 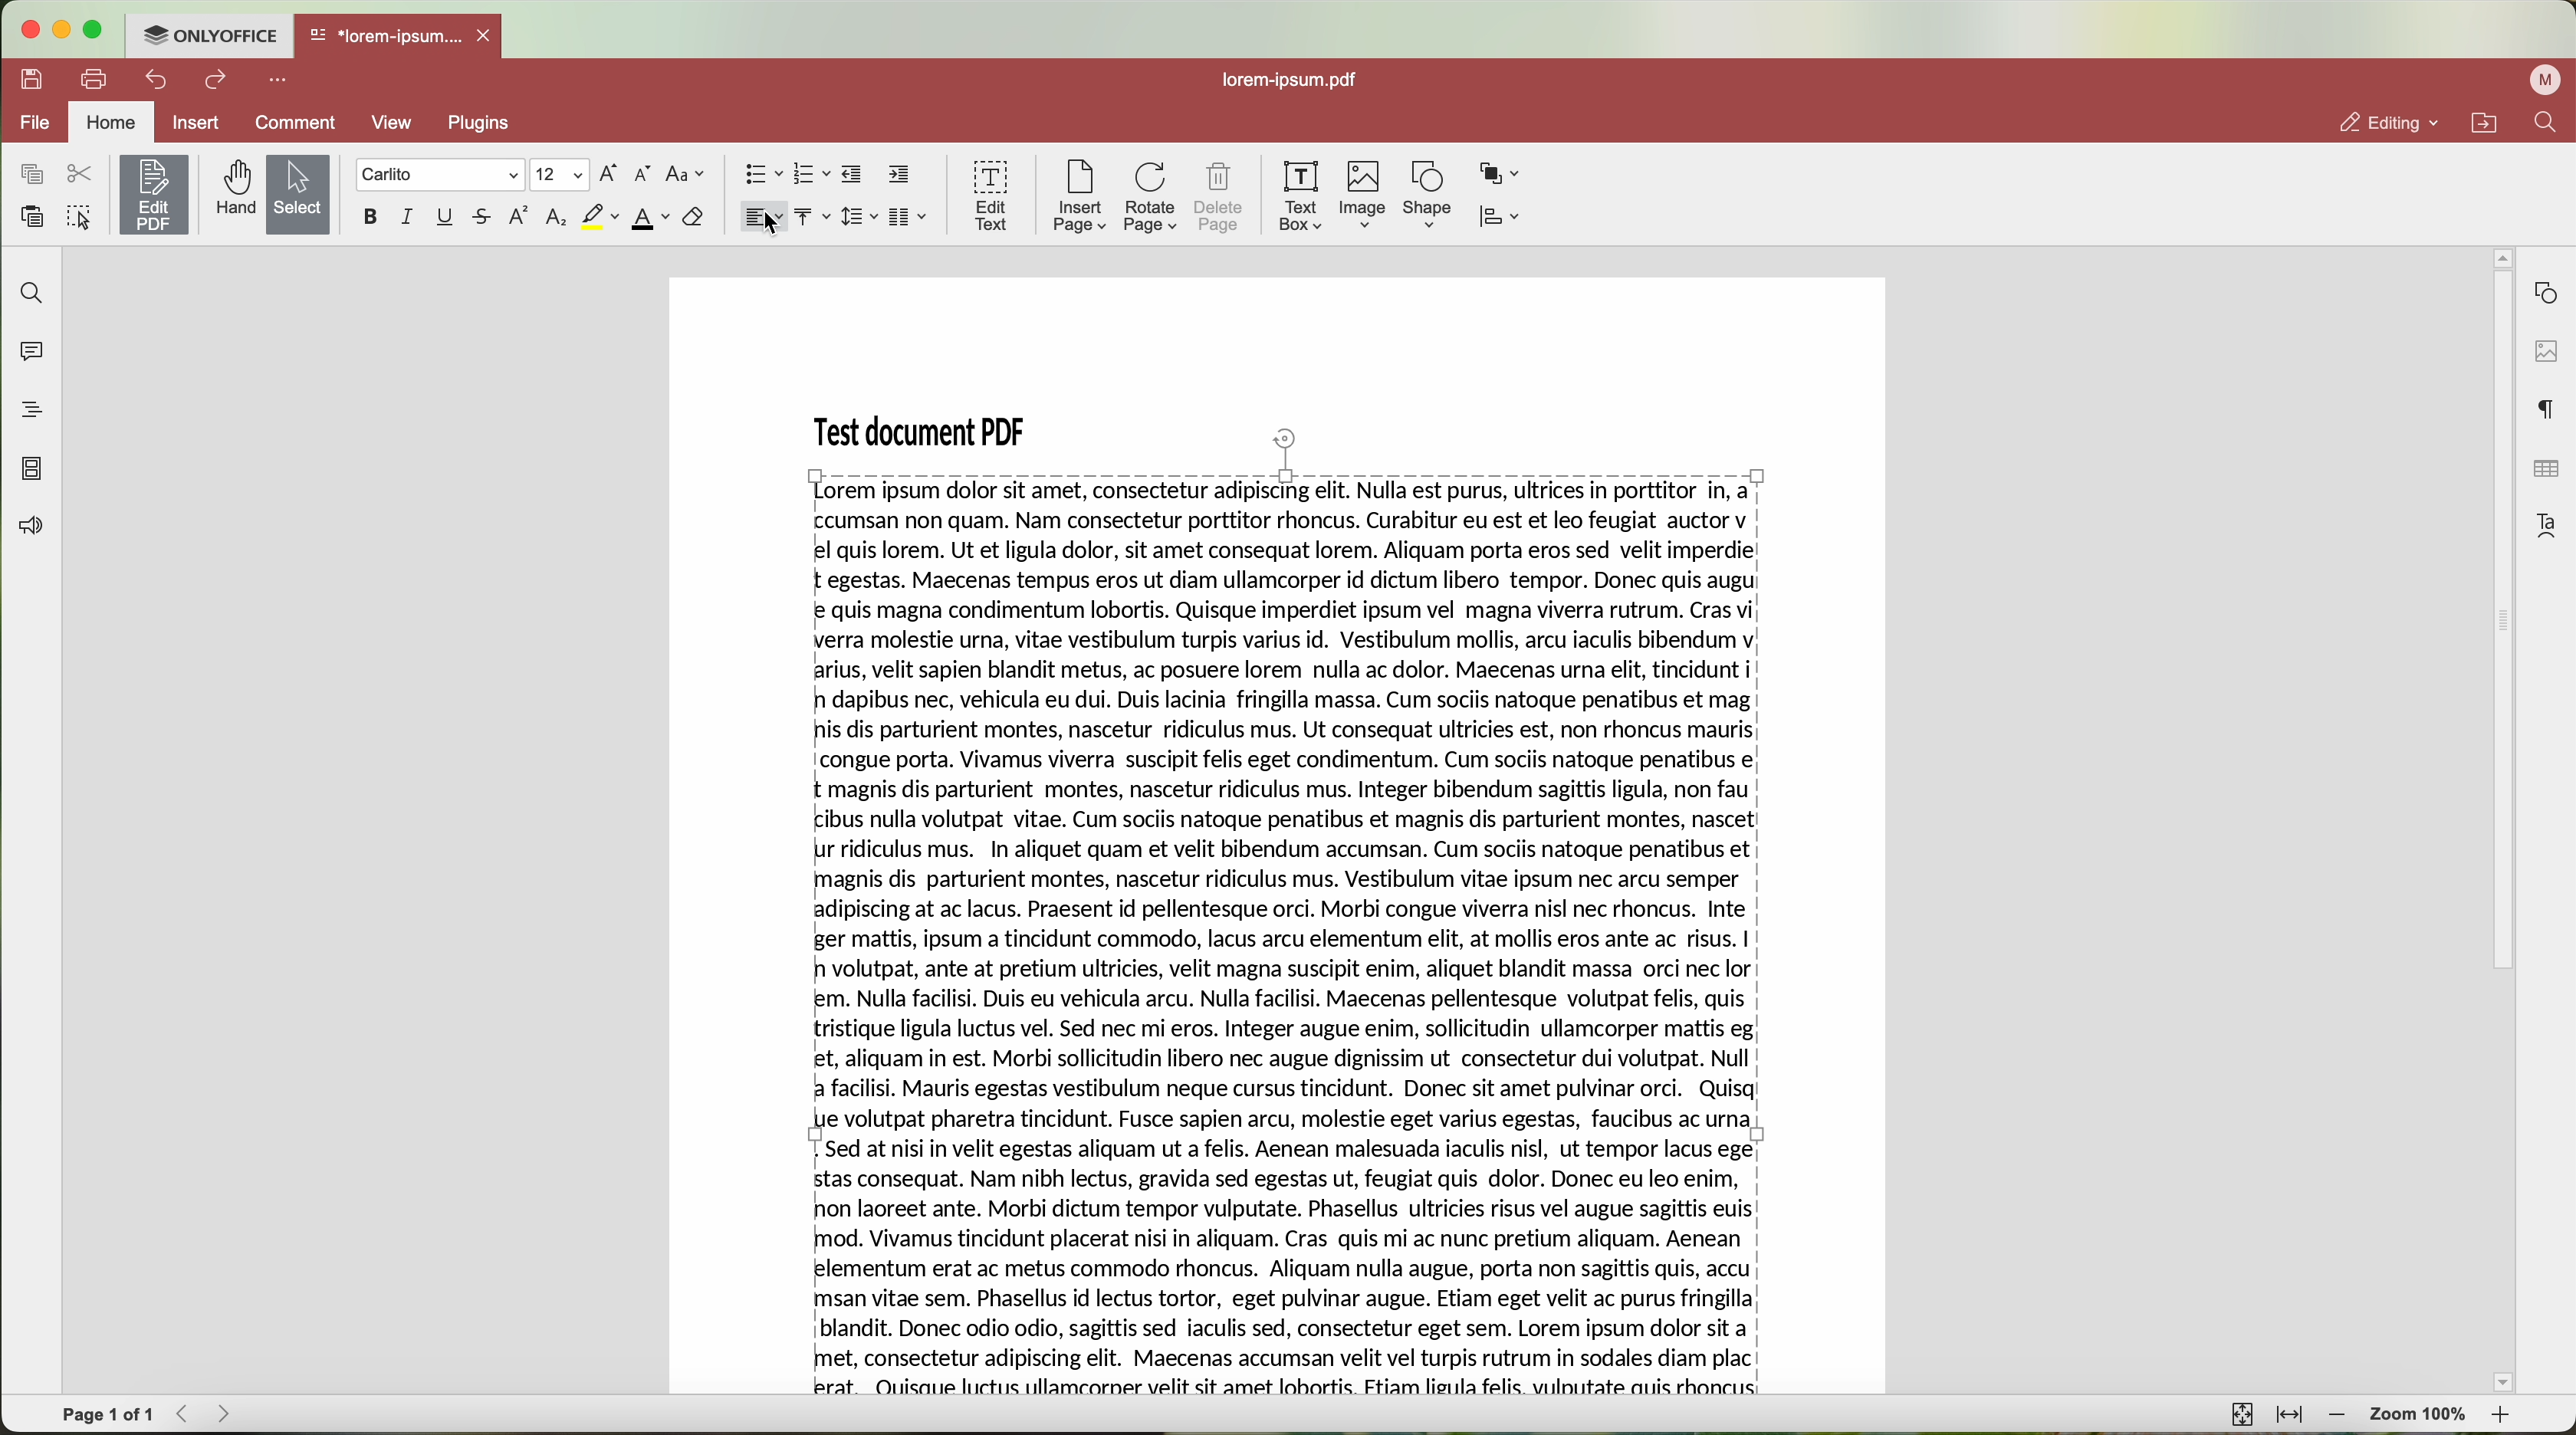 I want to click on selected text, so click(x=1285, y=936).